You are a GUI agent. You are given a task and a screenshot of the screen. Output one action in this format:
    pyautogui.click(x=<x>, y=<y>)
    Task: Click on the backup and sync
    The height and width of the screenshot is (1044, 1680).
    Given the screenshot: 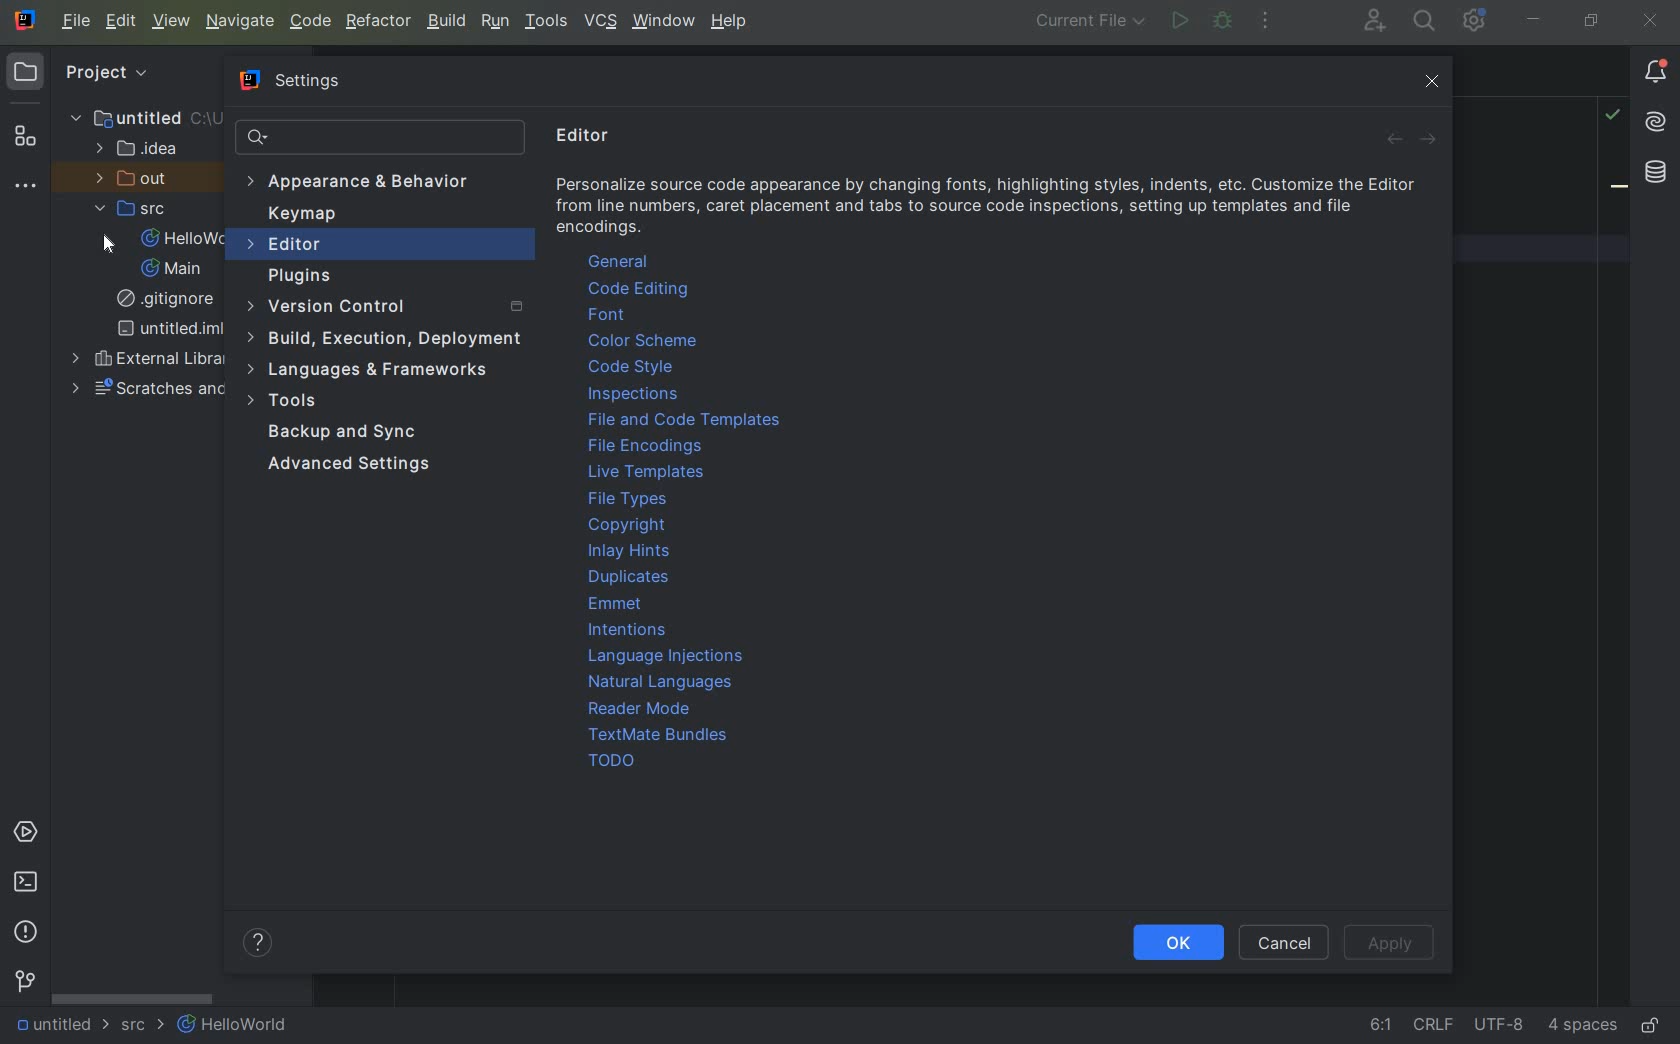 What is the action you would take?
    pyautogui.click(x=348, y=432)
    